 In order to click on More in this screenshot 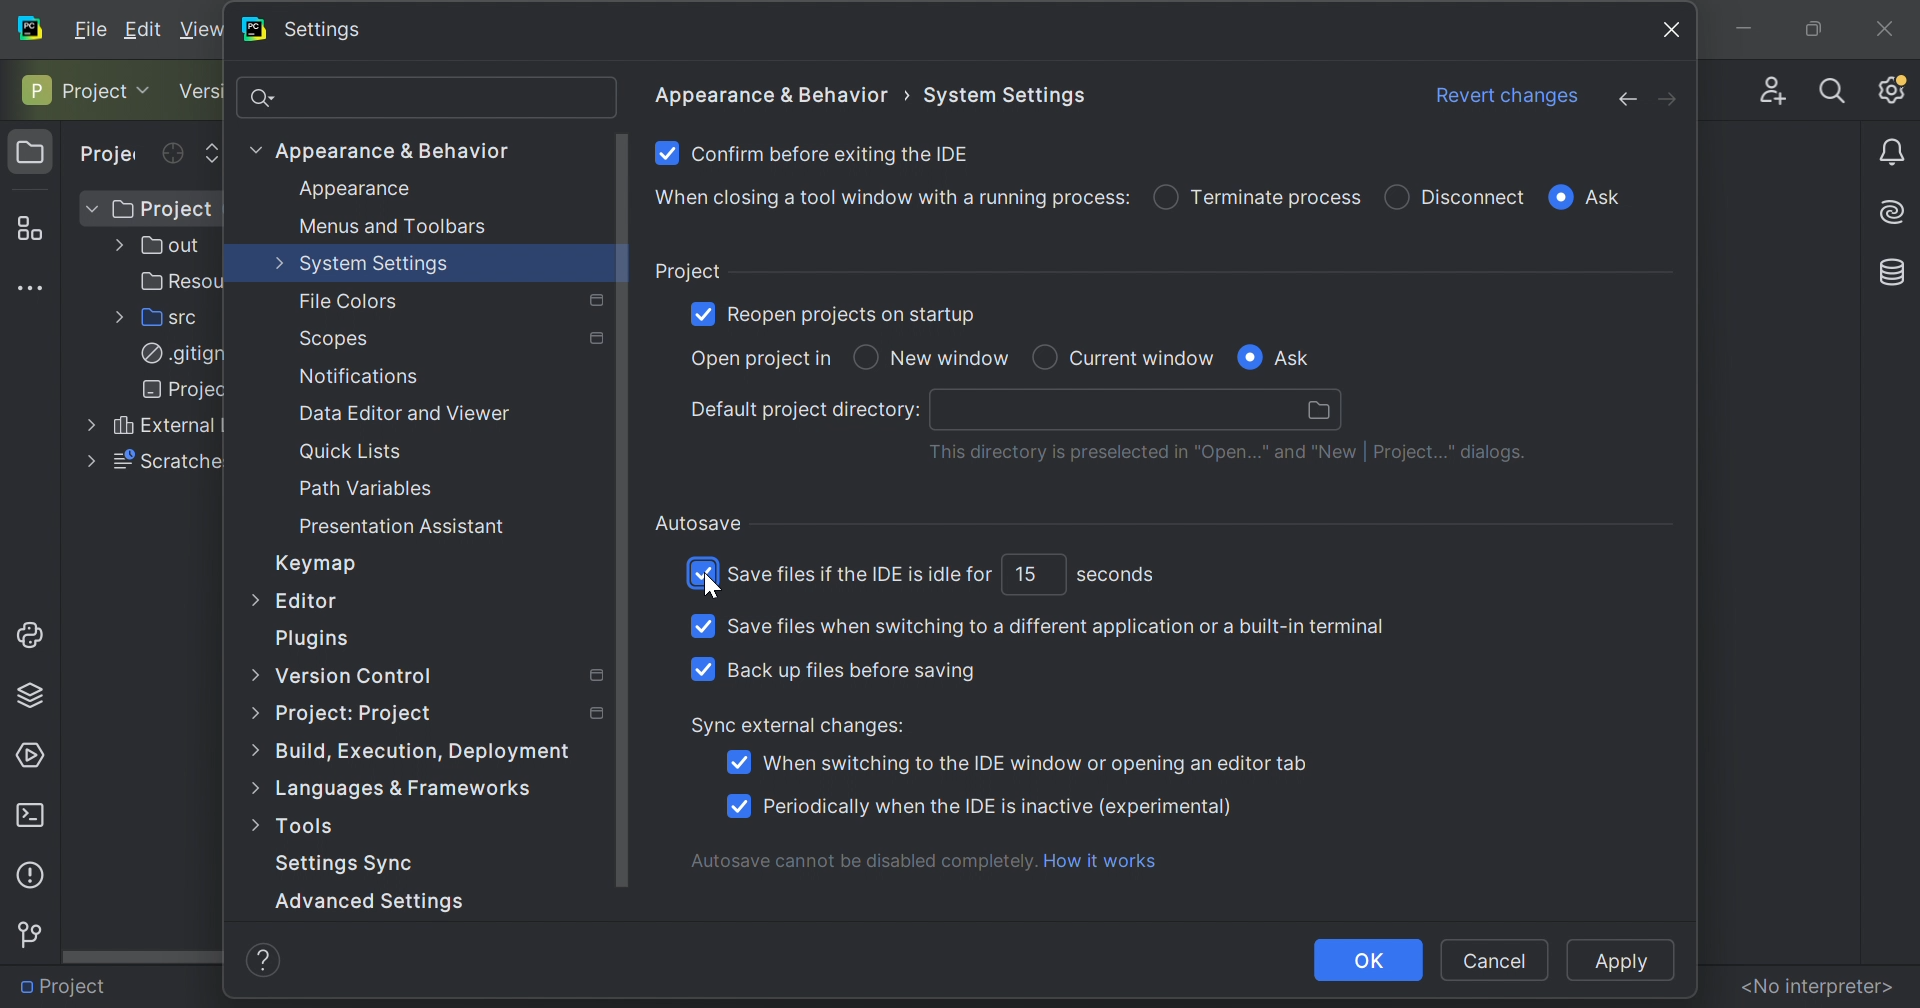, I will do `click(252, 750)`.